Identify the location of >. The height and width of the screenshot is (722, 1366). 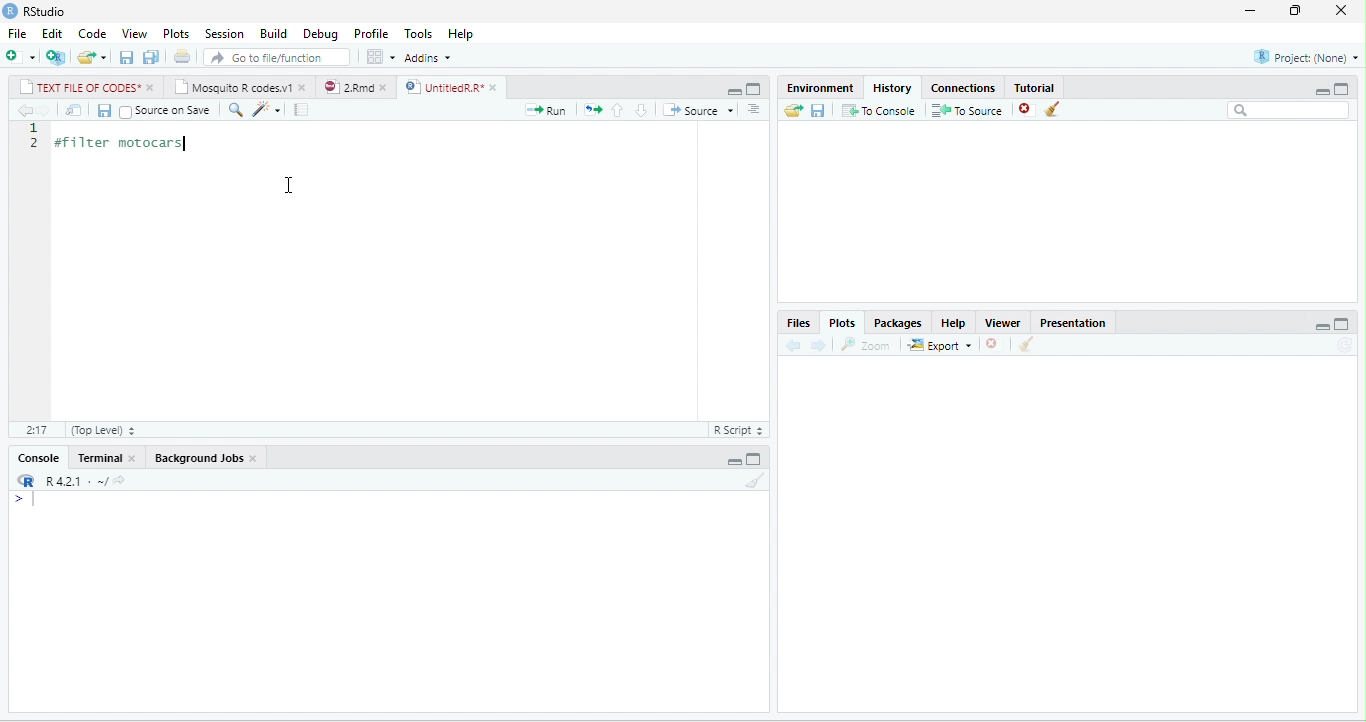
(30, 499).